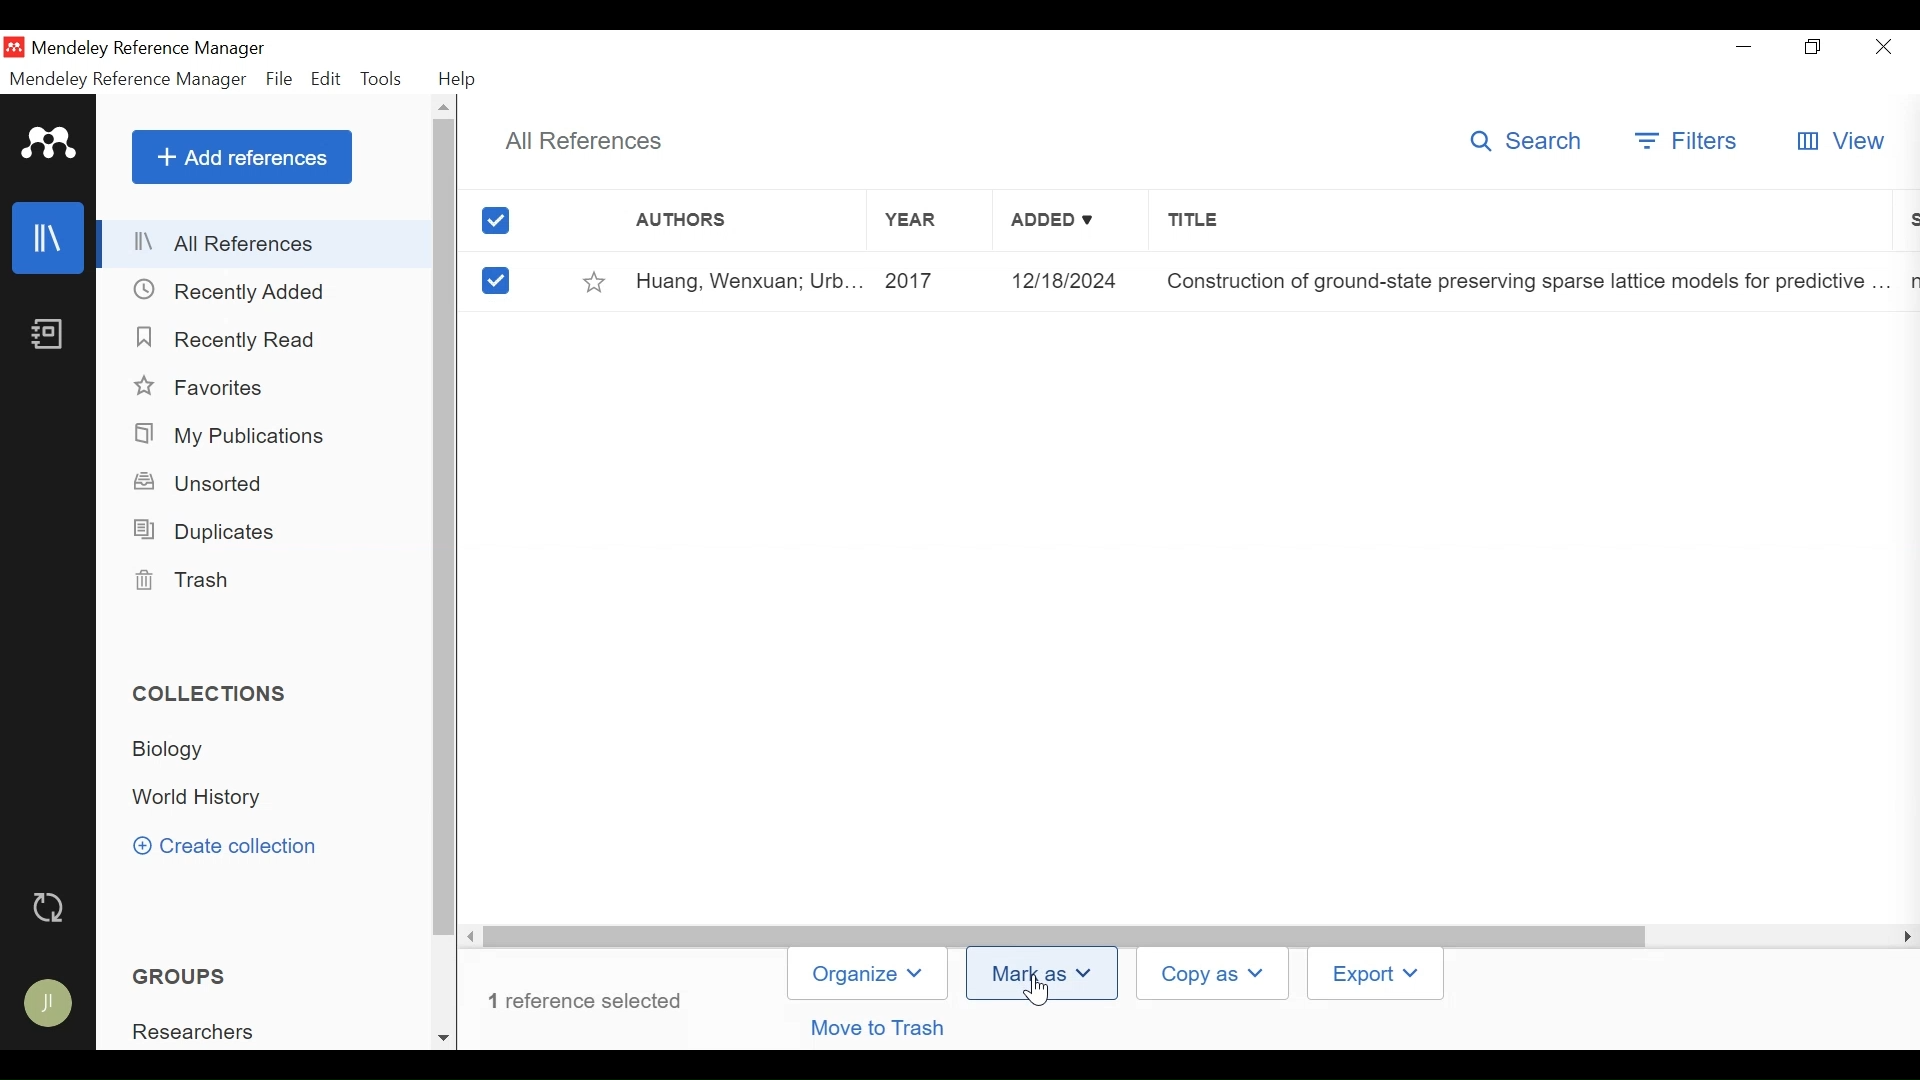 Image resolution: width=1920 pixels, height=1080 pixels. What do you see at coordinates (46, 239) in the screenshot?
I see `Library` at bounding box center [46, 239].